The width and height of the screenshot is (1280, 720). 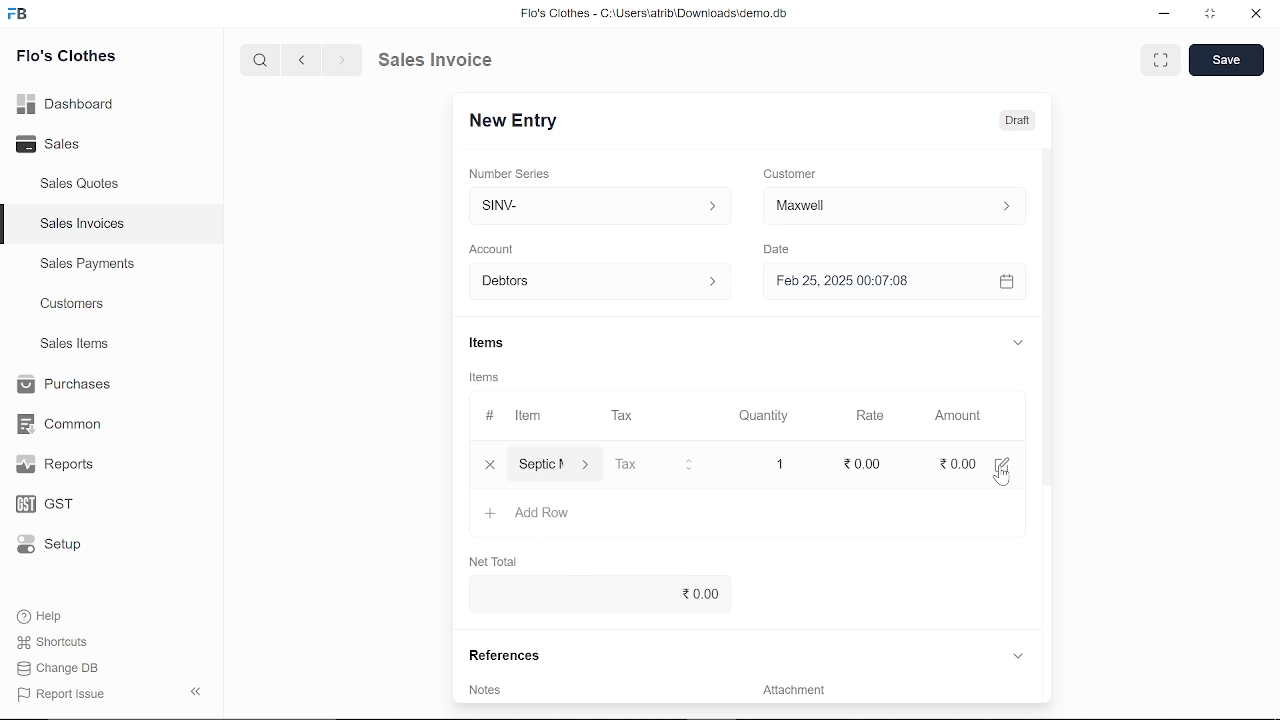 What do you see at coordinates (198, 693) in the screenshot?
I see `collapse` at bounding box center [198, 693].